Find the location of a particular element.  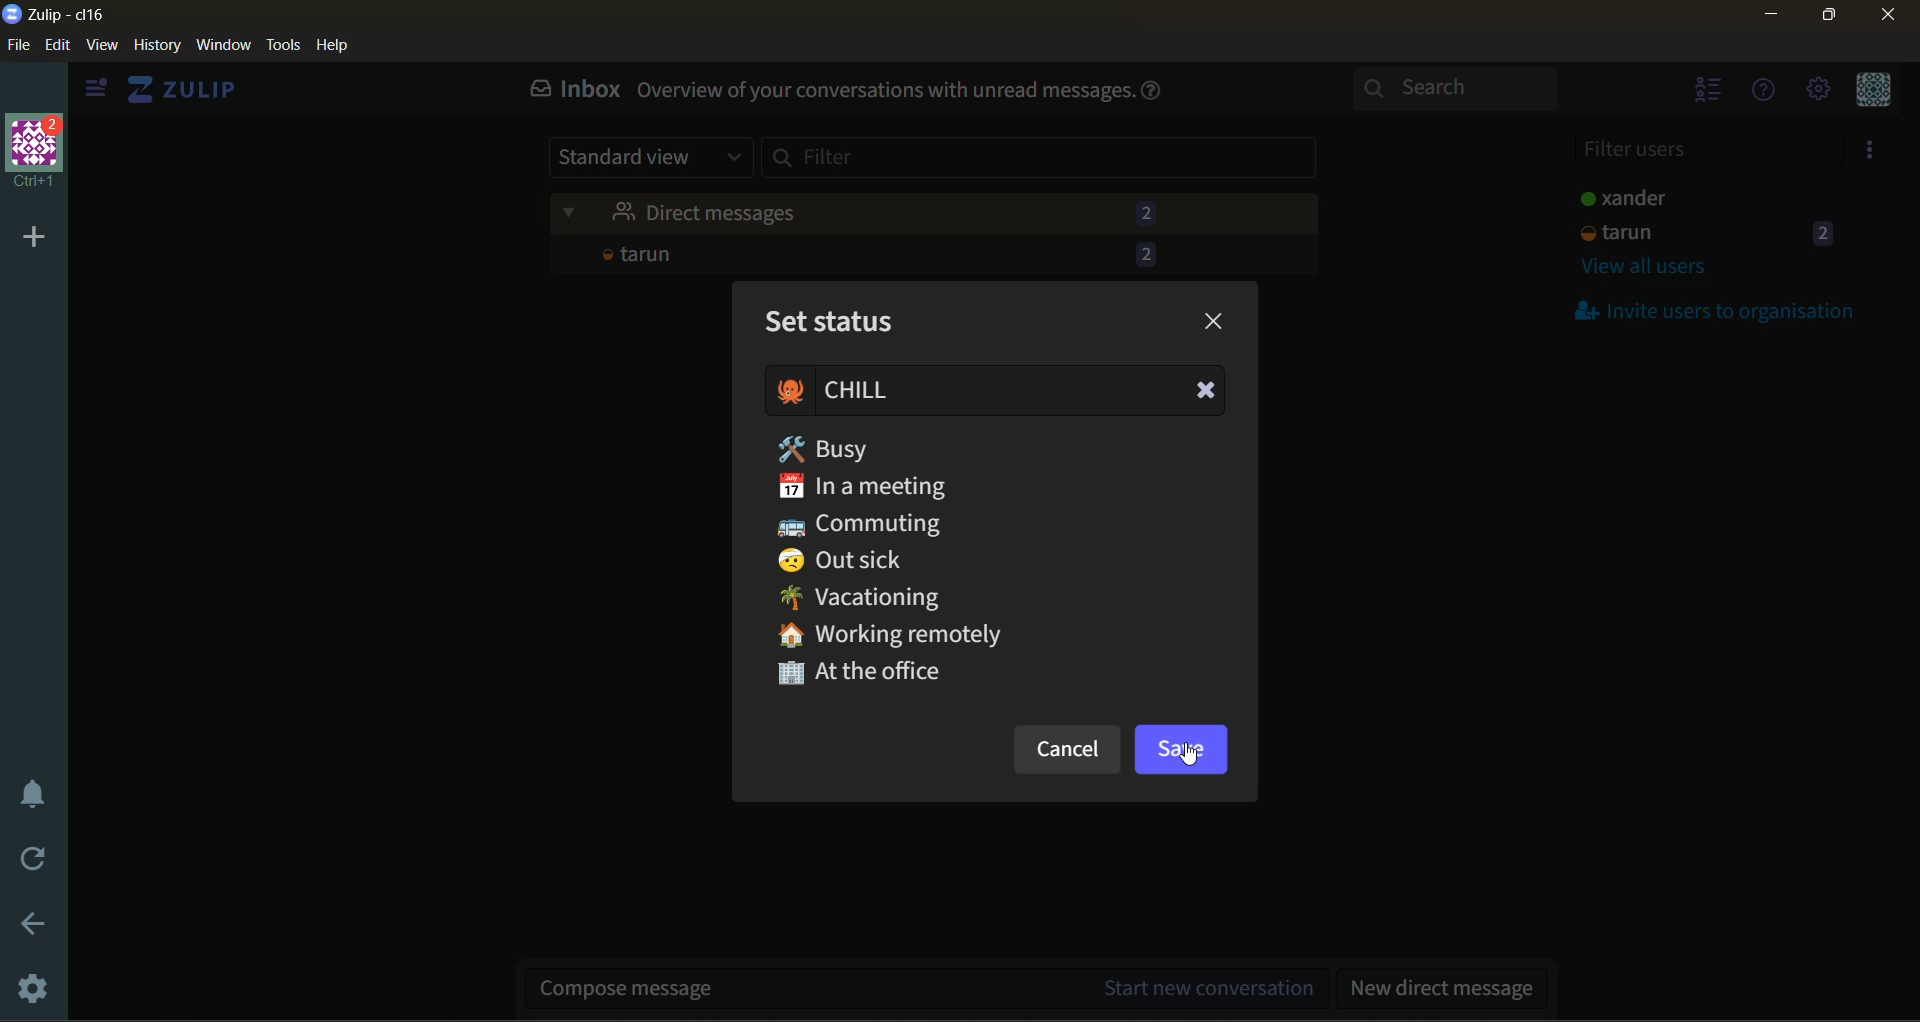

Commuting is located at coordinates (872, 520).